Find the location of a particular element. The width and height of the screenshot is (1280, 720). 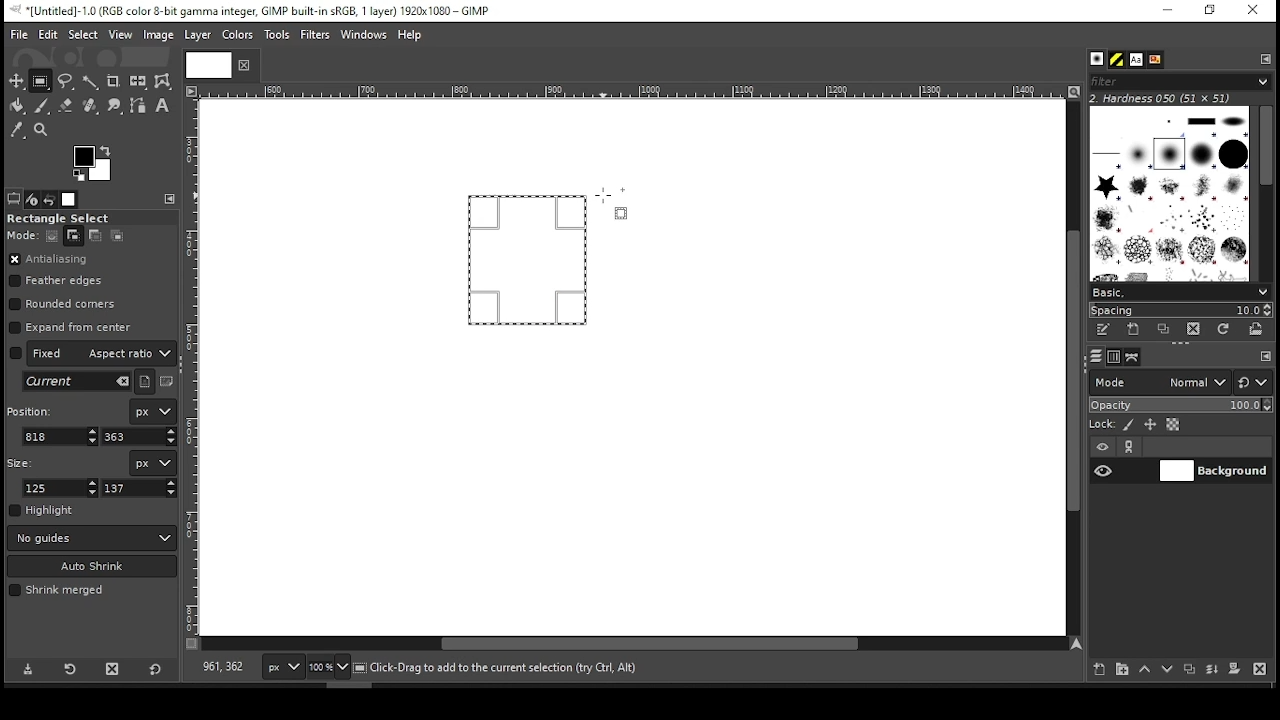

colors is located at coordinates (93, 163).